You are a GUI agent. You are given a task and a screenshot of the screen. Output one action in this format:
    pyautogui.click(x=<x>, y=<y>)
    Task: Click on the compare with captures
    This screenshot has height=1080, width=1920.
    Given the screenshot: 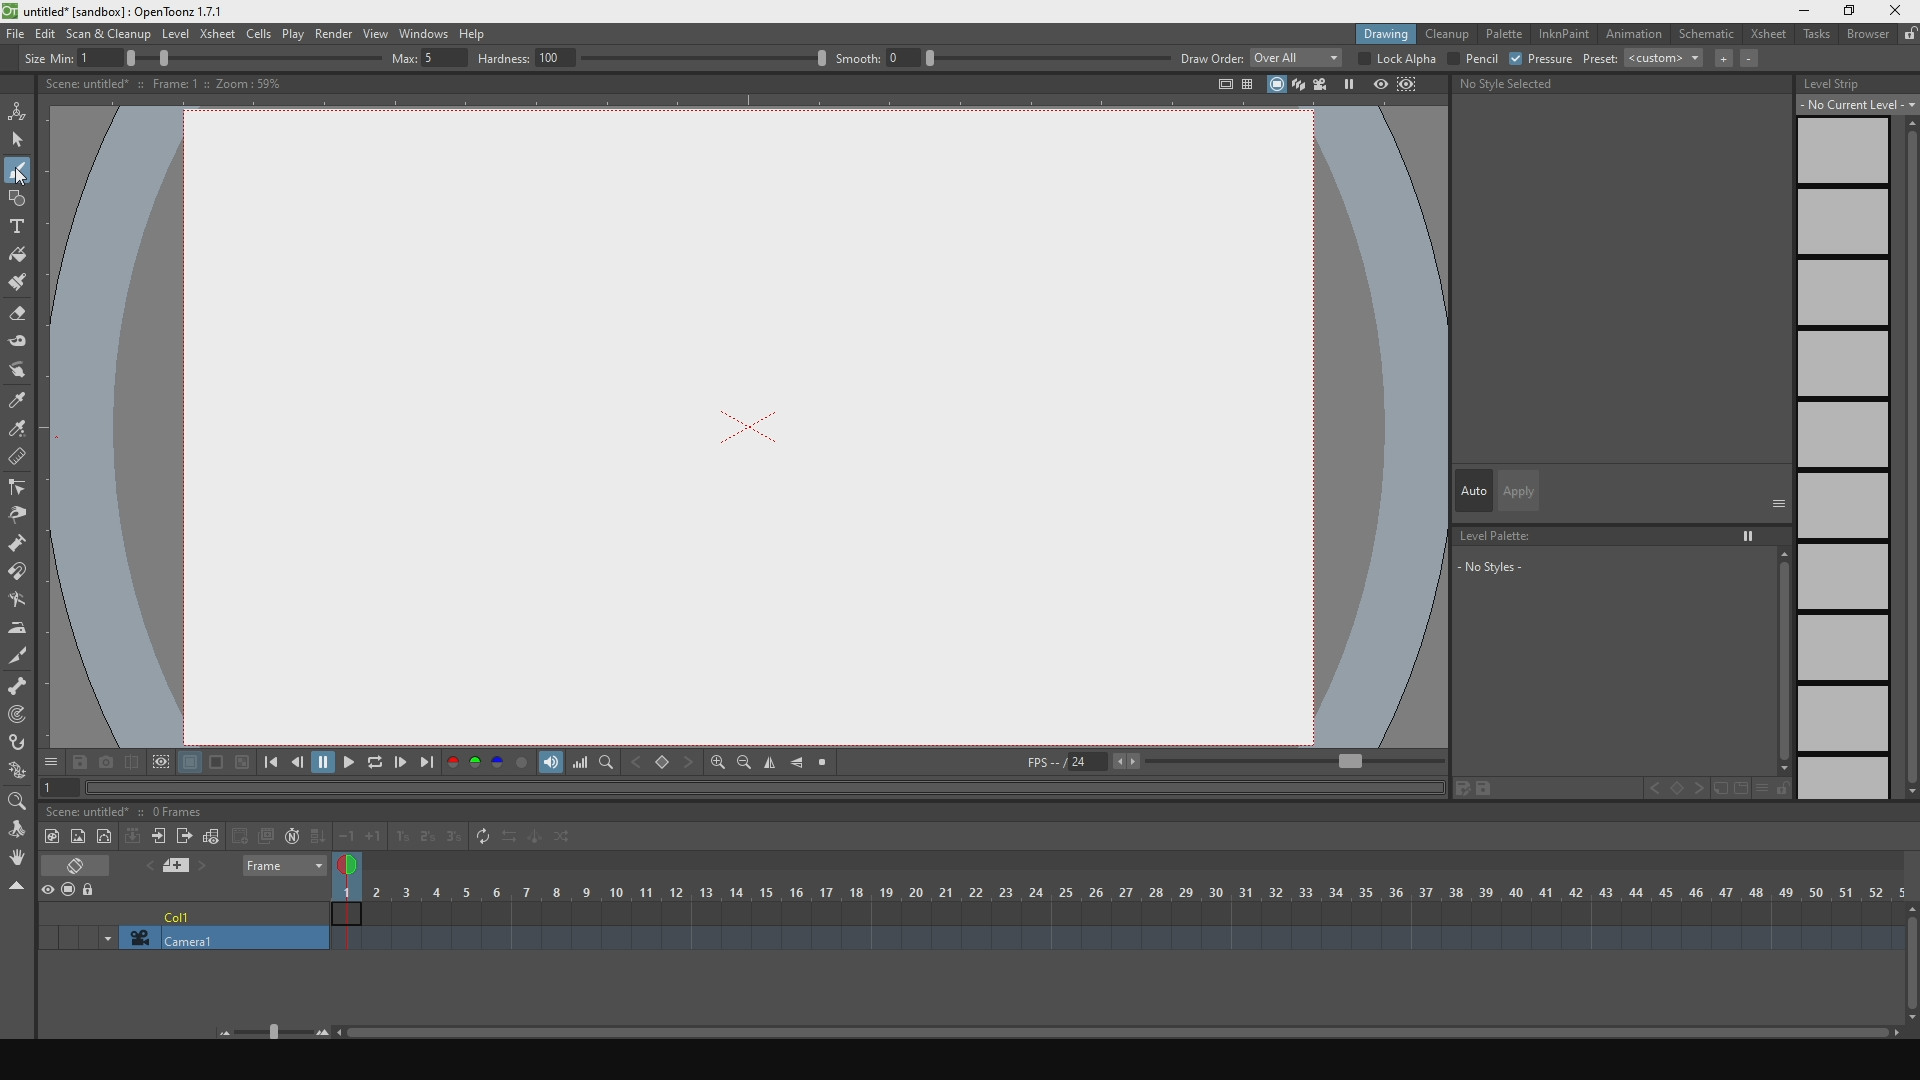 What is the action you would take?
    pyautogui.click(x=132, y=764)
    